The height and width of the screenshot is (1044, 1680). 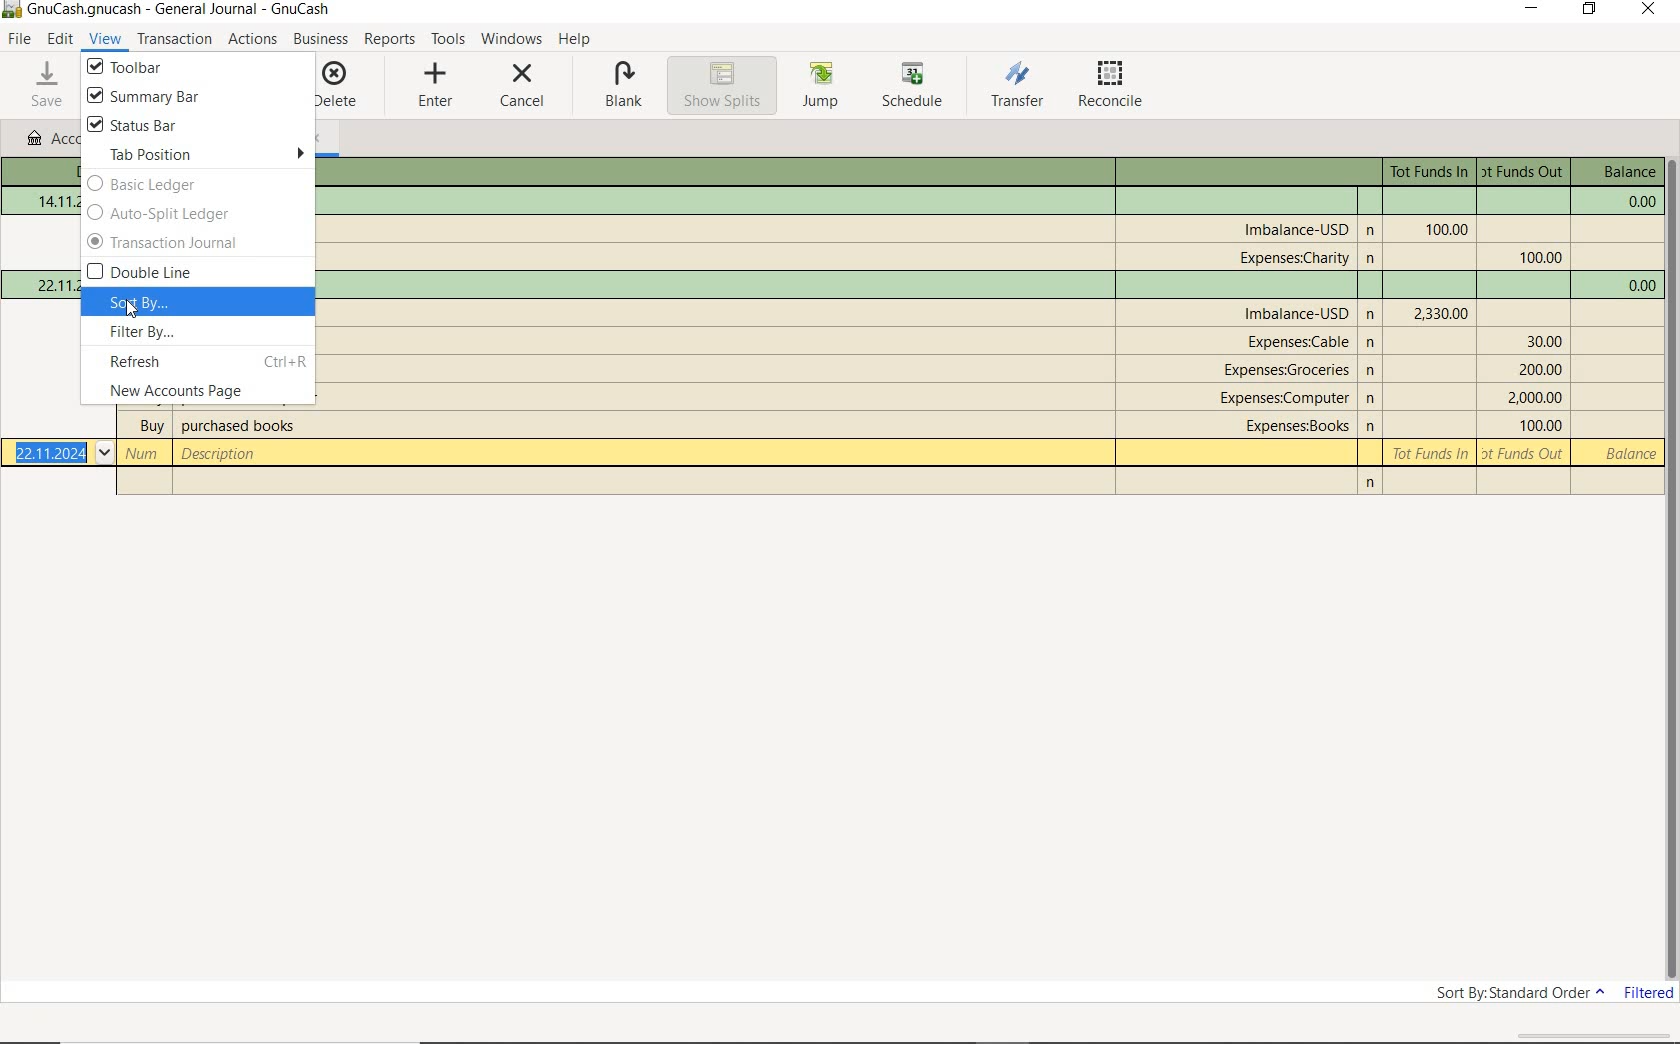 I want to click on n, so click(x=1371, y=485).